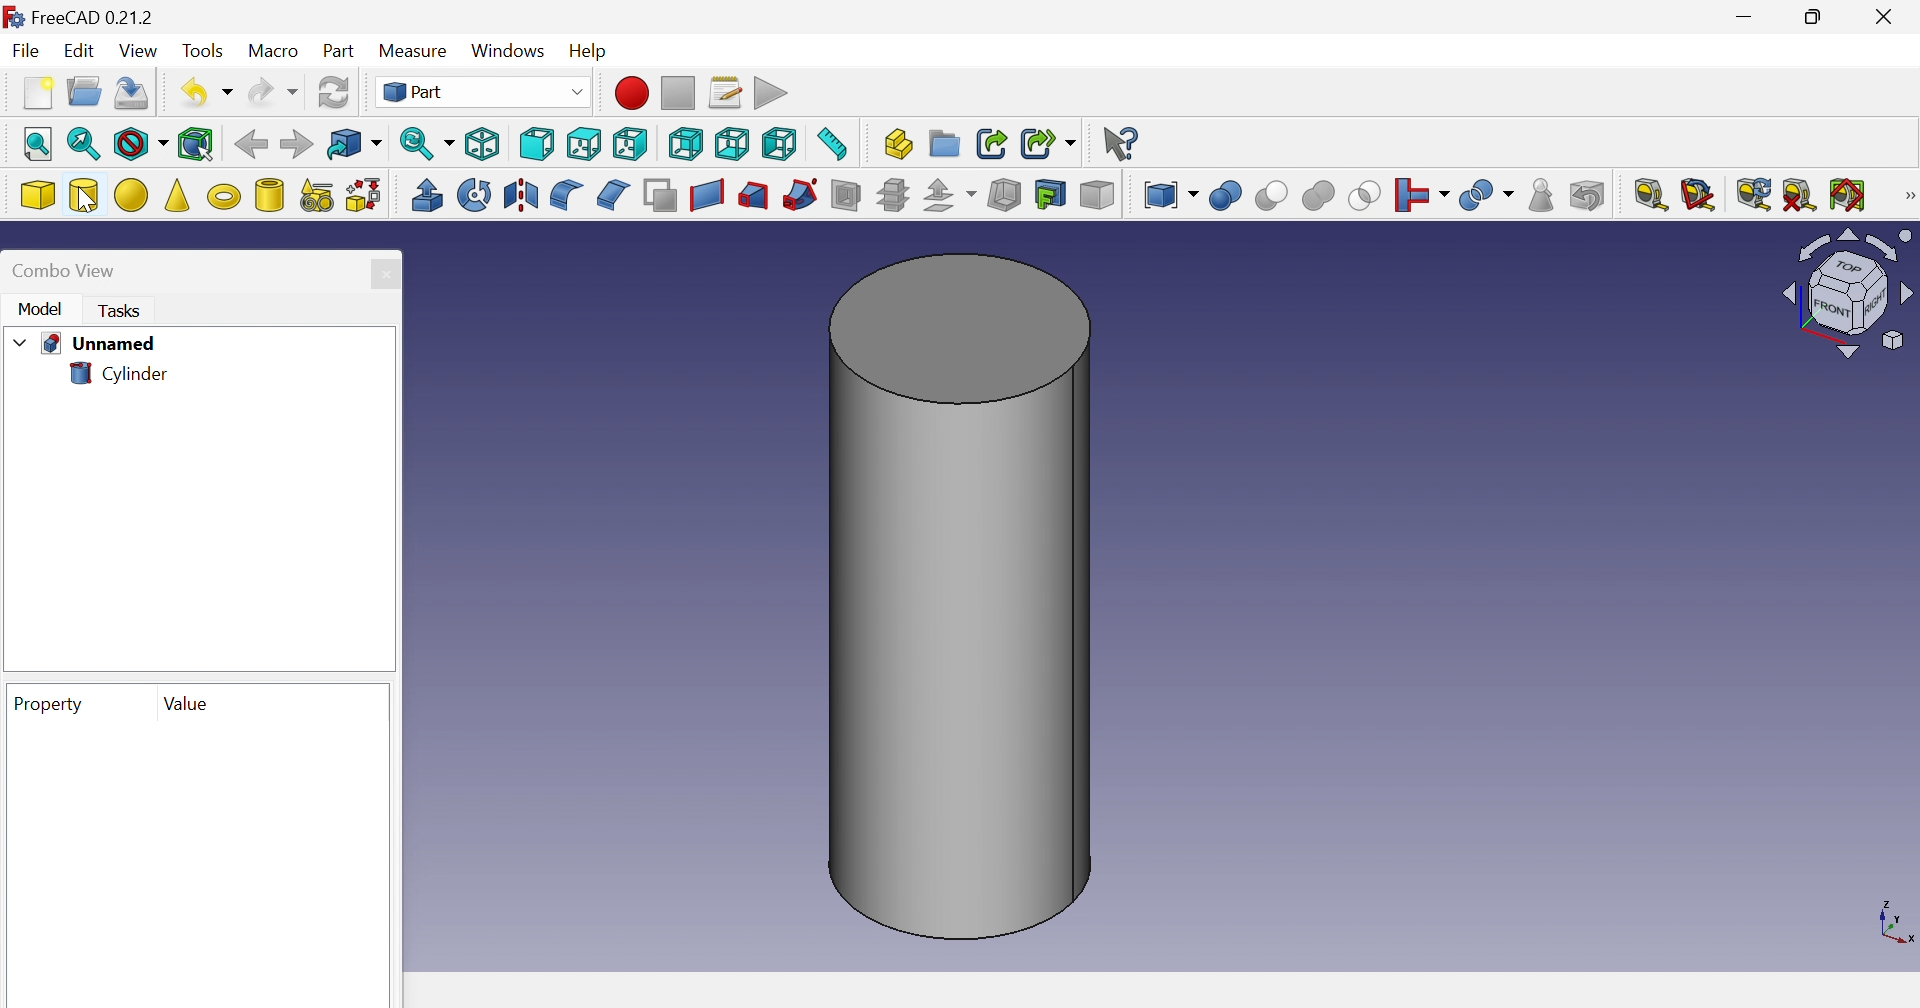 Image resolution: width=1920 pixels, height=1008 pixels. Describe the element at coordinates (176, 194) in the screenshot. I see `Cone` at that location.